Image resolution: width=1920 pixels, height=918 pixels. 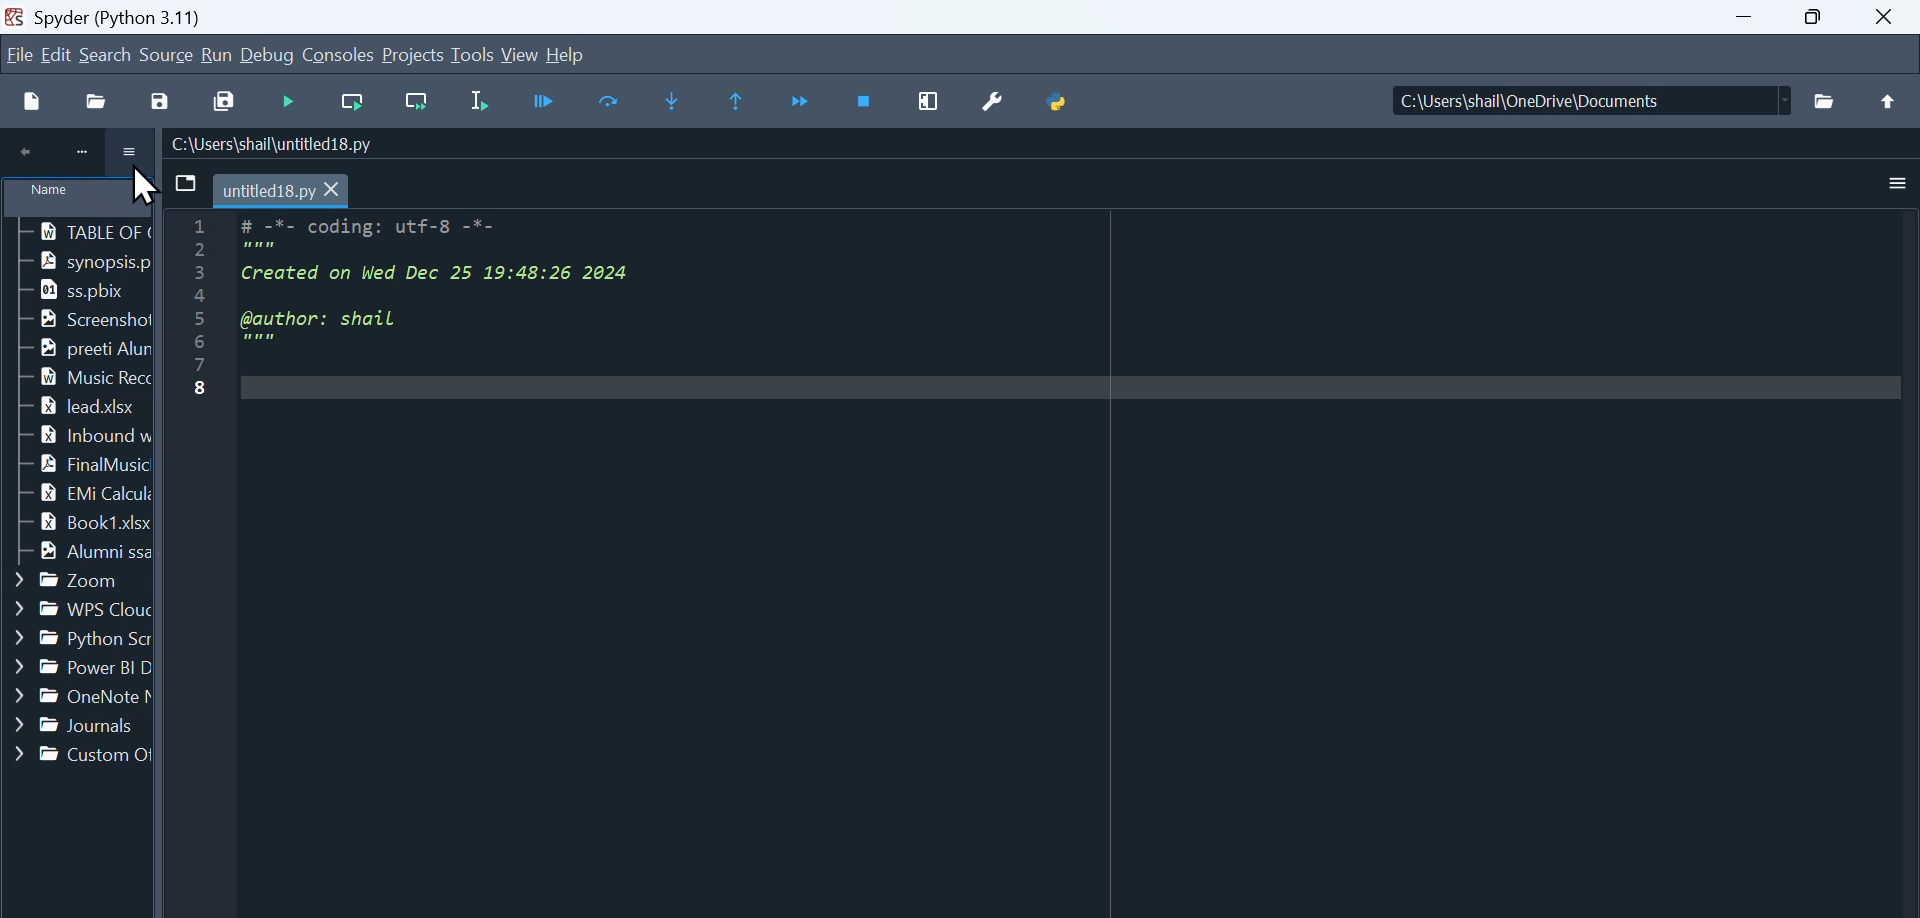 I want to click on maximise, so click(x=1822, y=18).